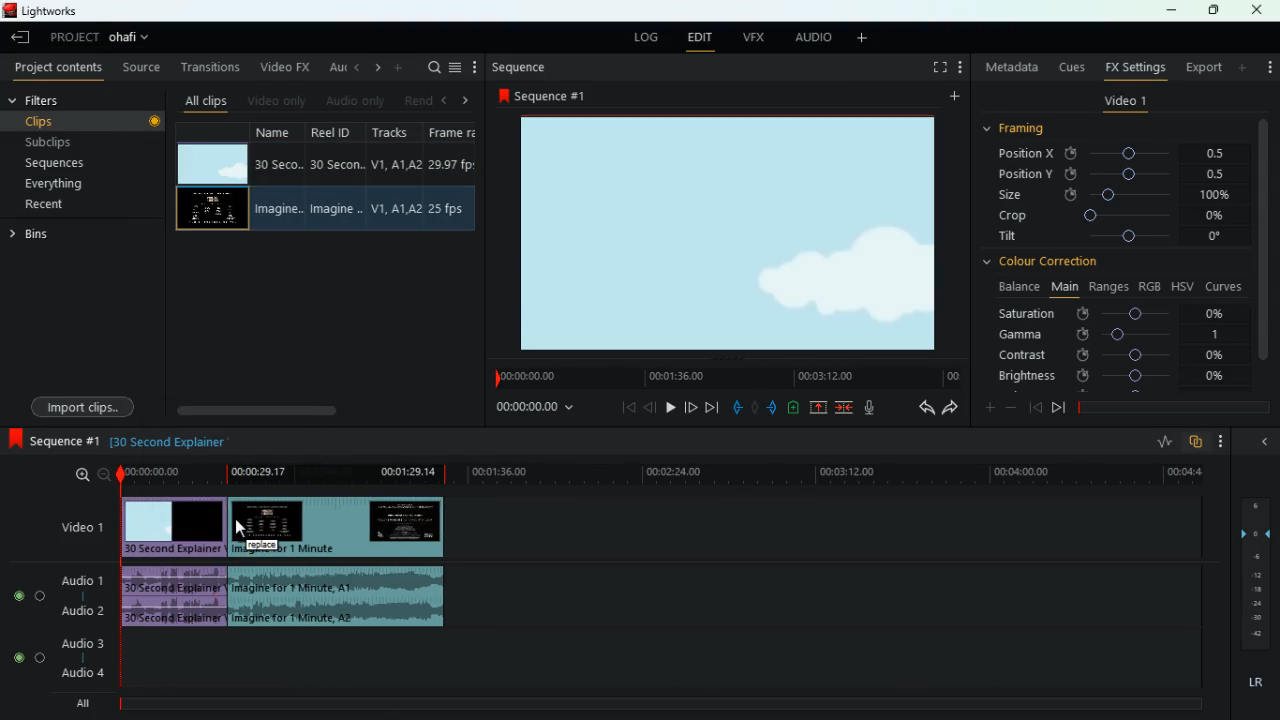 The width and height of the screenshot is (1280, 720). Describe the element at coordinates (90, 475) in the screenshot. I see `zoom` at that location.